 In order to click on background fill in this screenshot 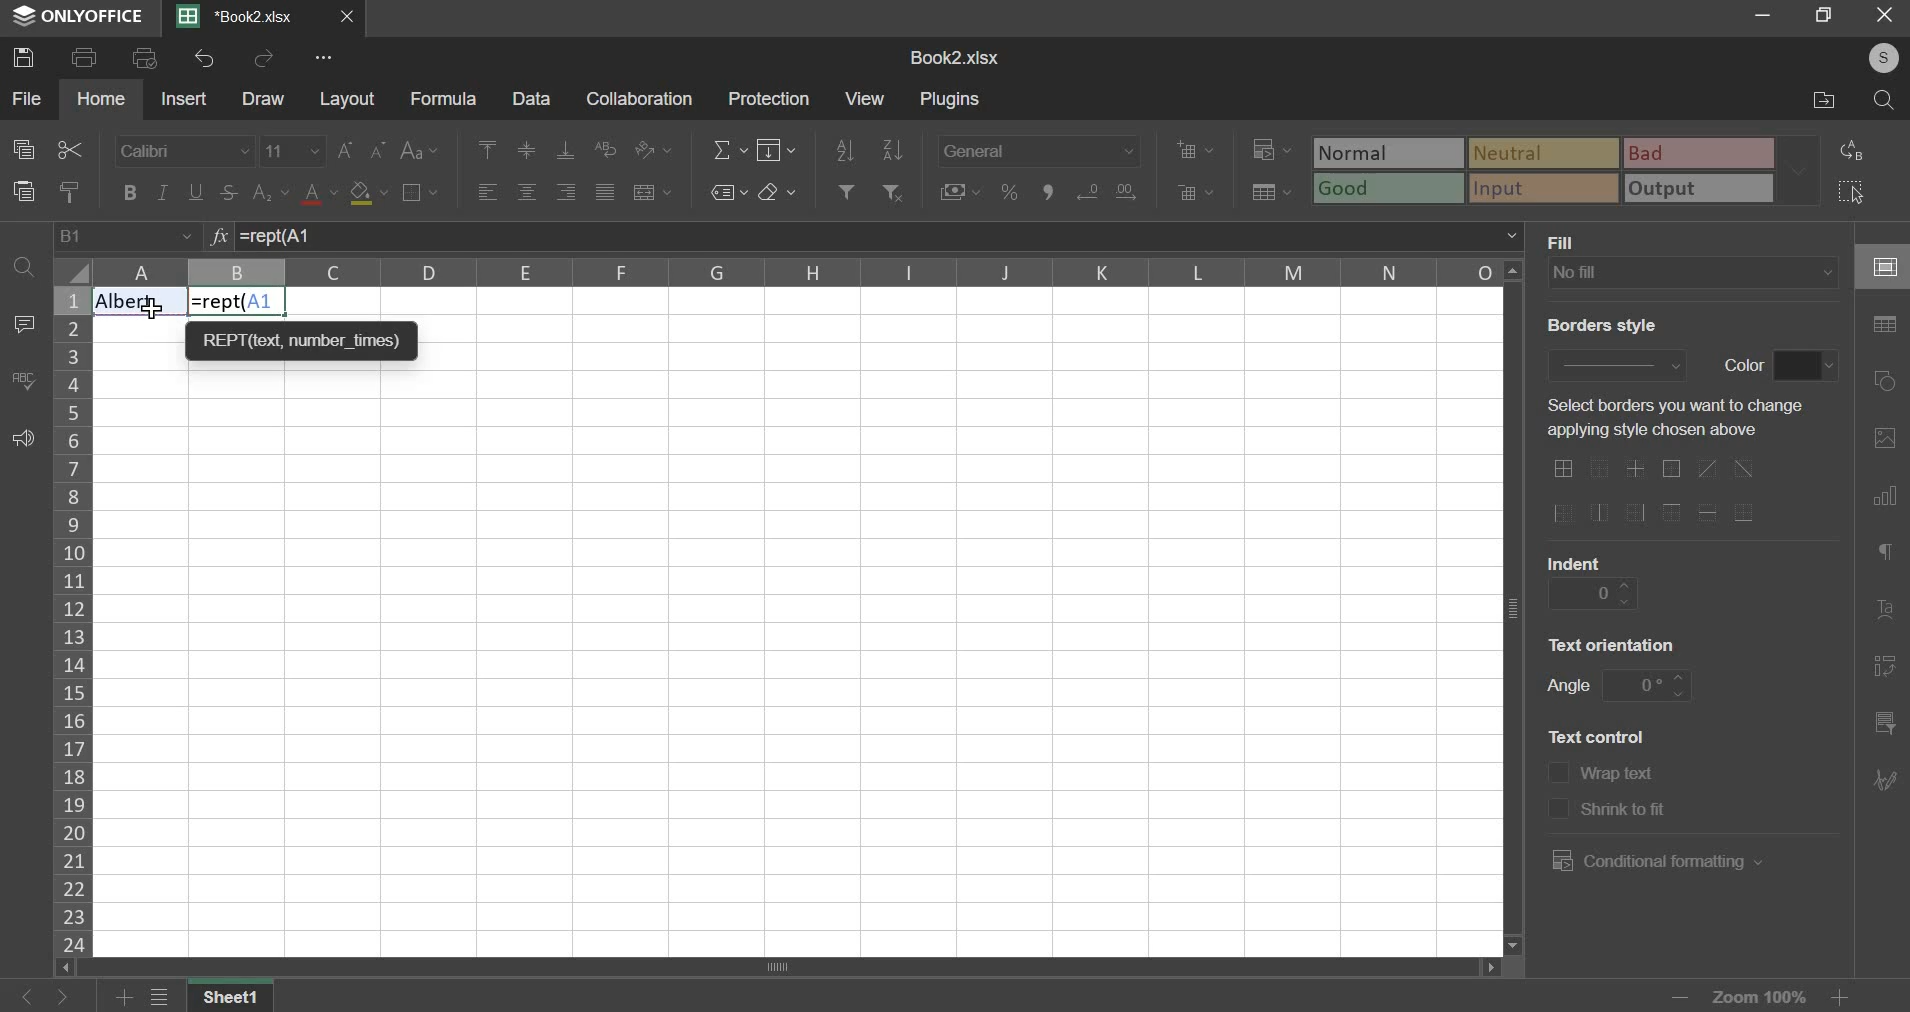, I will do `click(1694, 272)`.